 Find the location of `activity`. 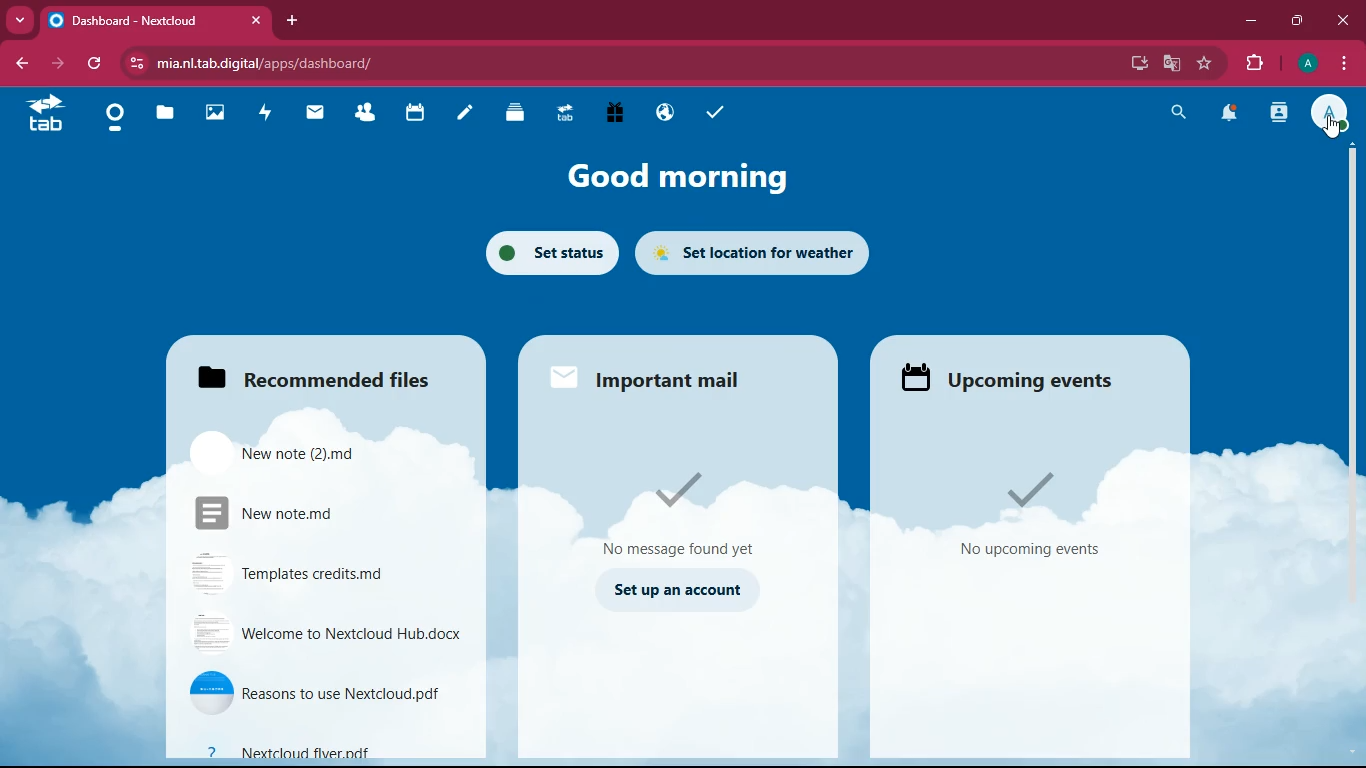

activity is located at coordinates (265, 111).